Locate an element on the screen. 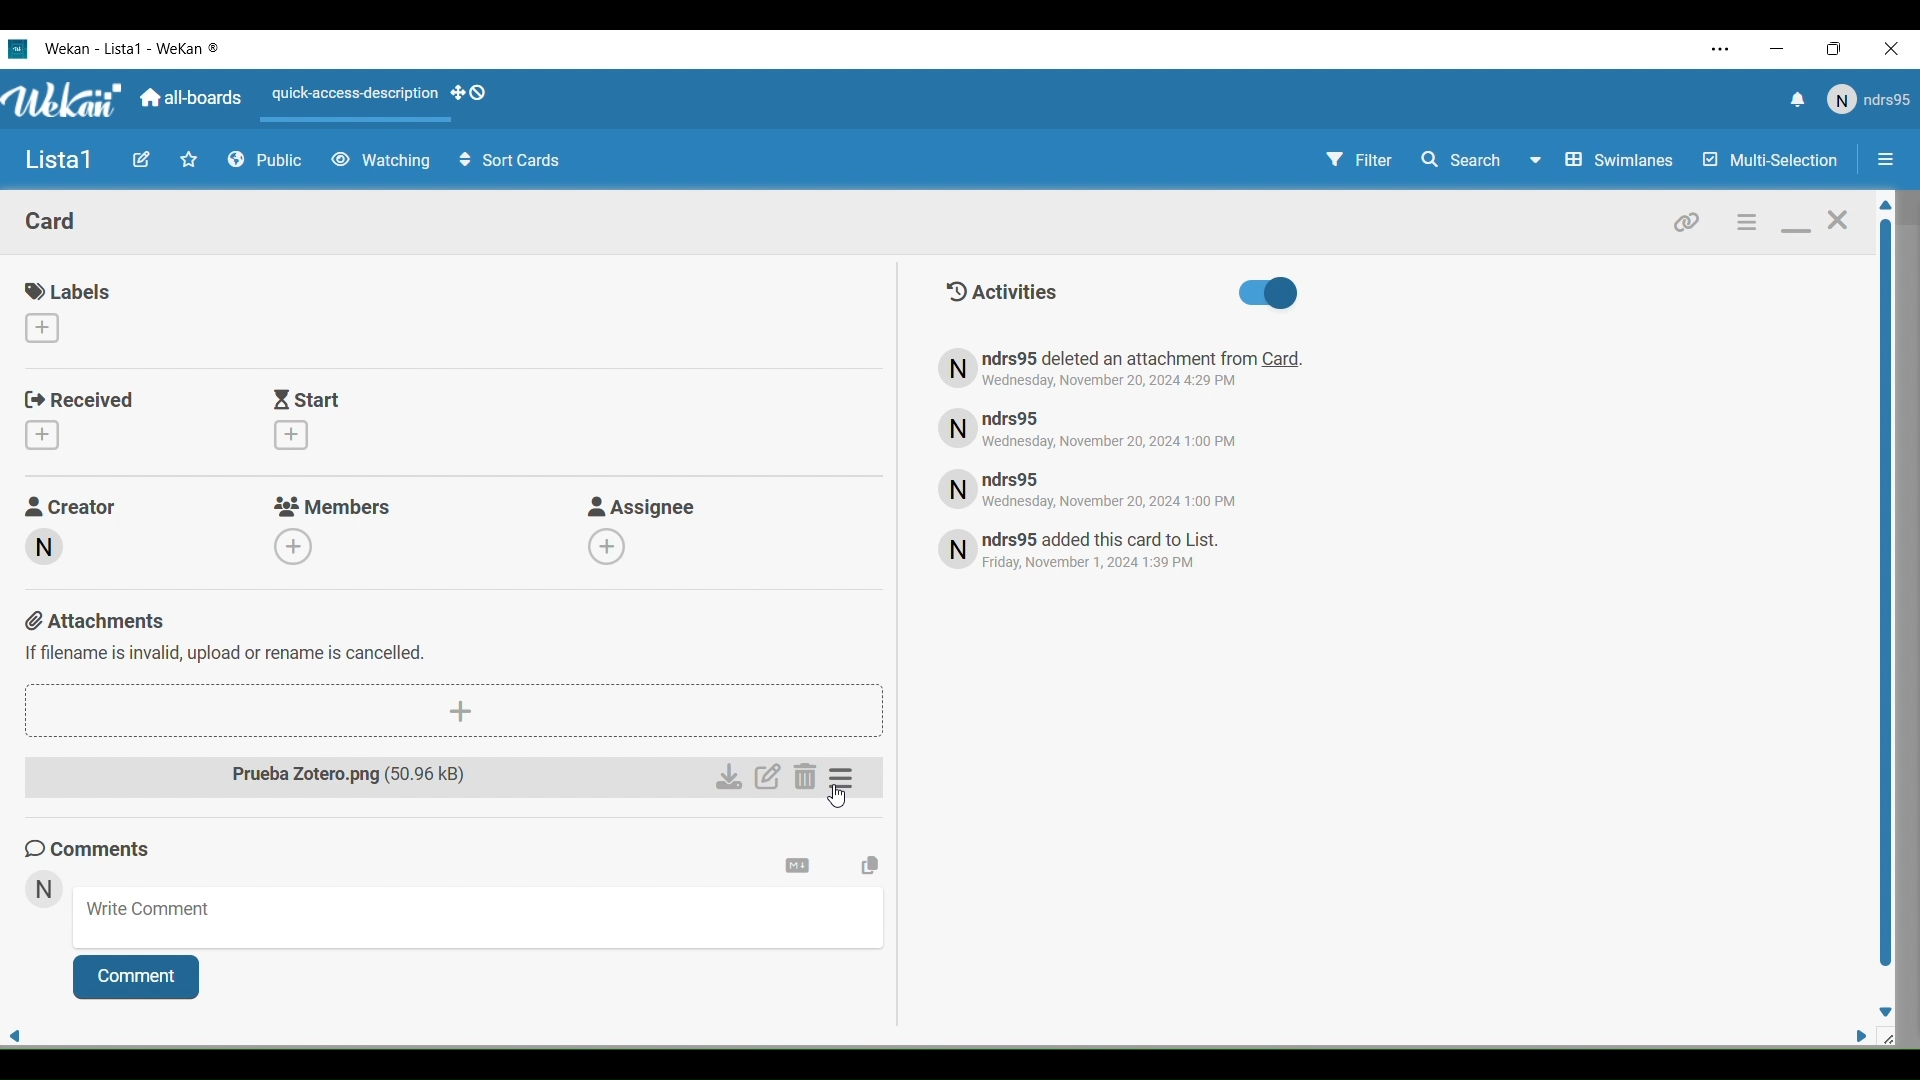 This screenshot has width=1920, height=1080. Swimlines is located at coordinates (1622, 160).